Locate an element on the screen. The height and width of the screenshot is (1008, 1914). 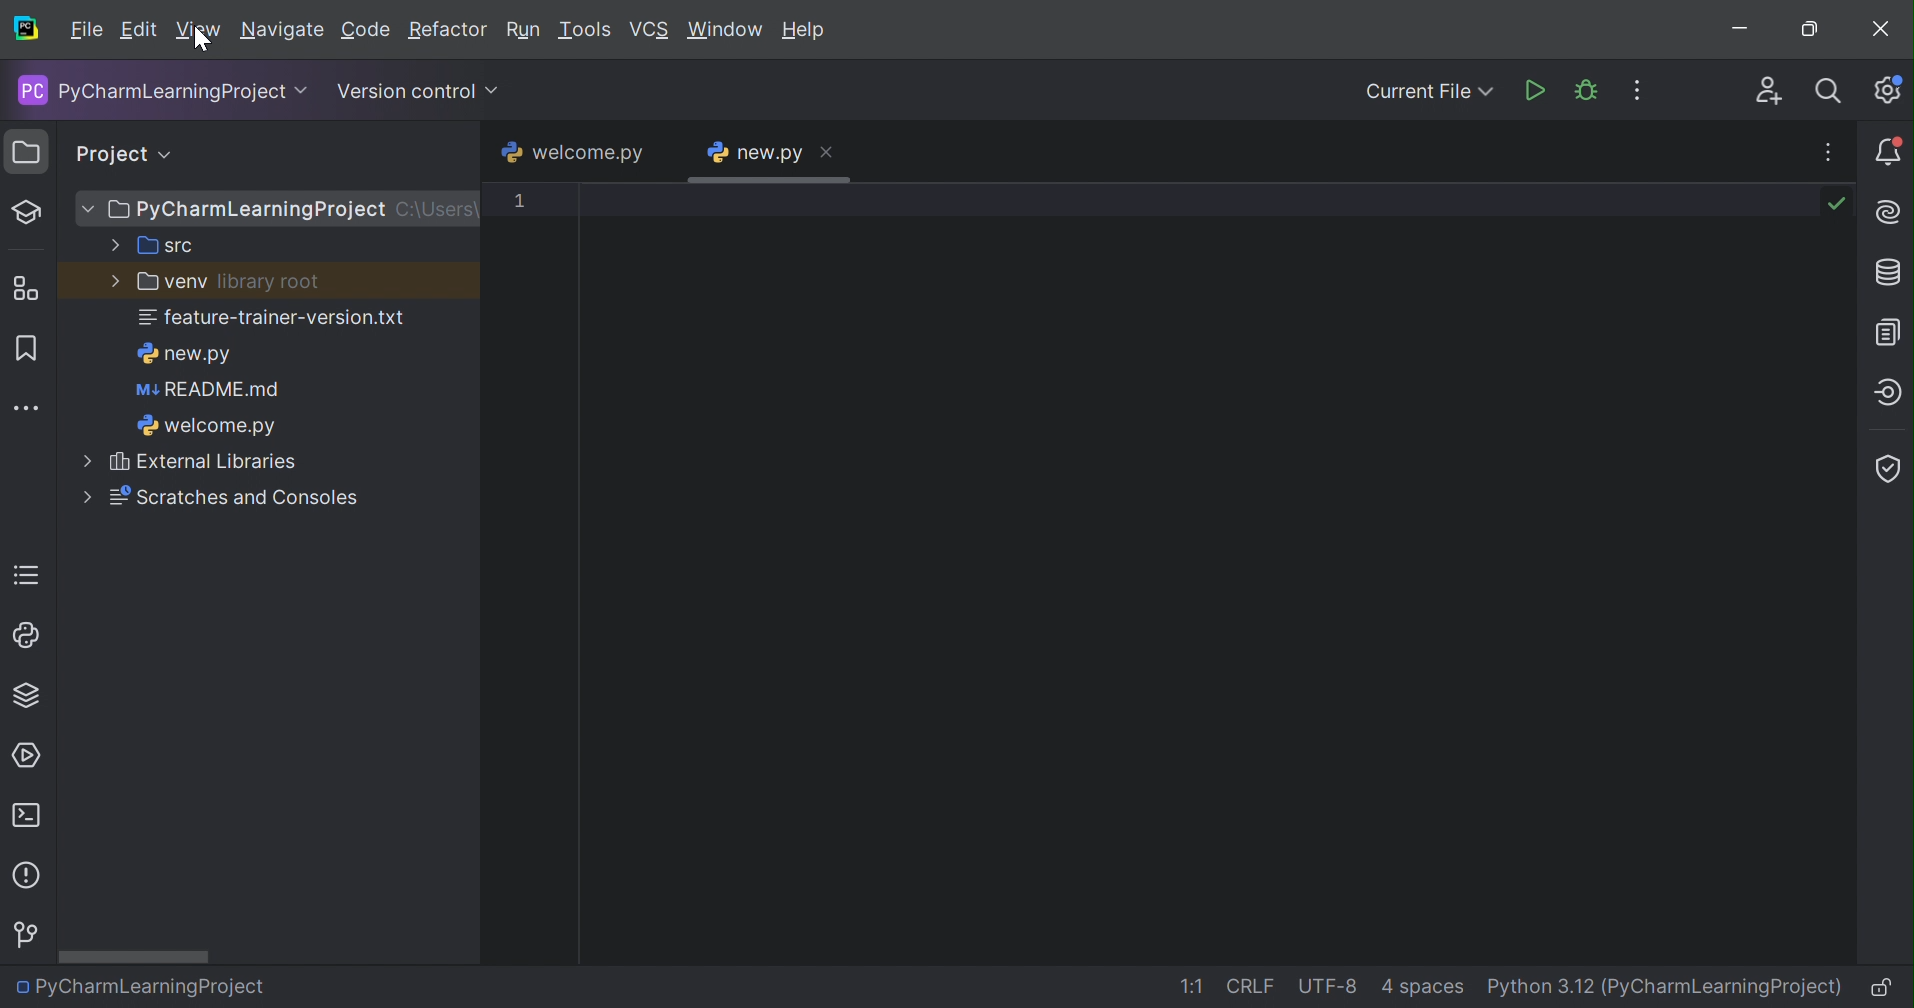
Restore down is located at coordinates (1817, 31).